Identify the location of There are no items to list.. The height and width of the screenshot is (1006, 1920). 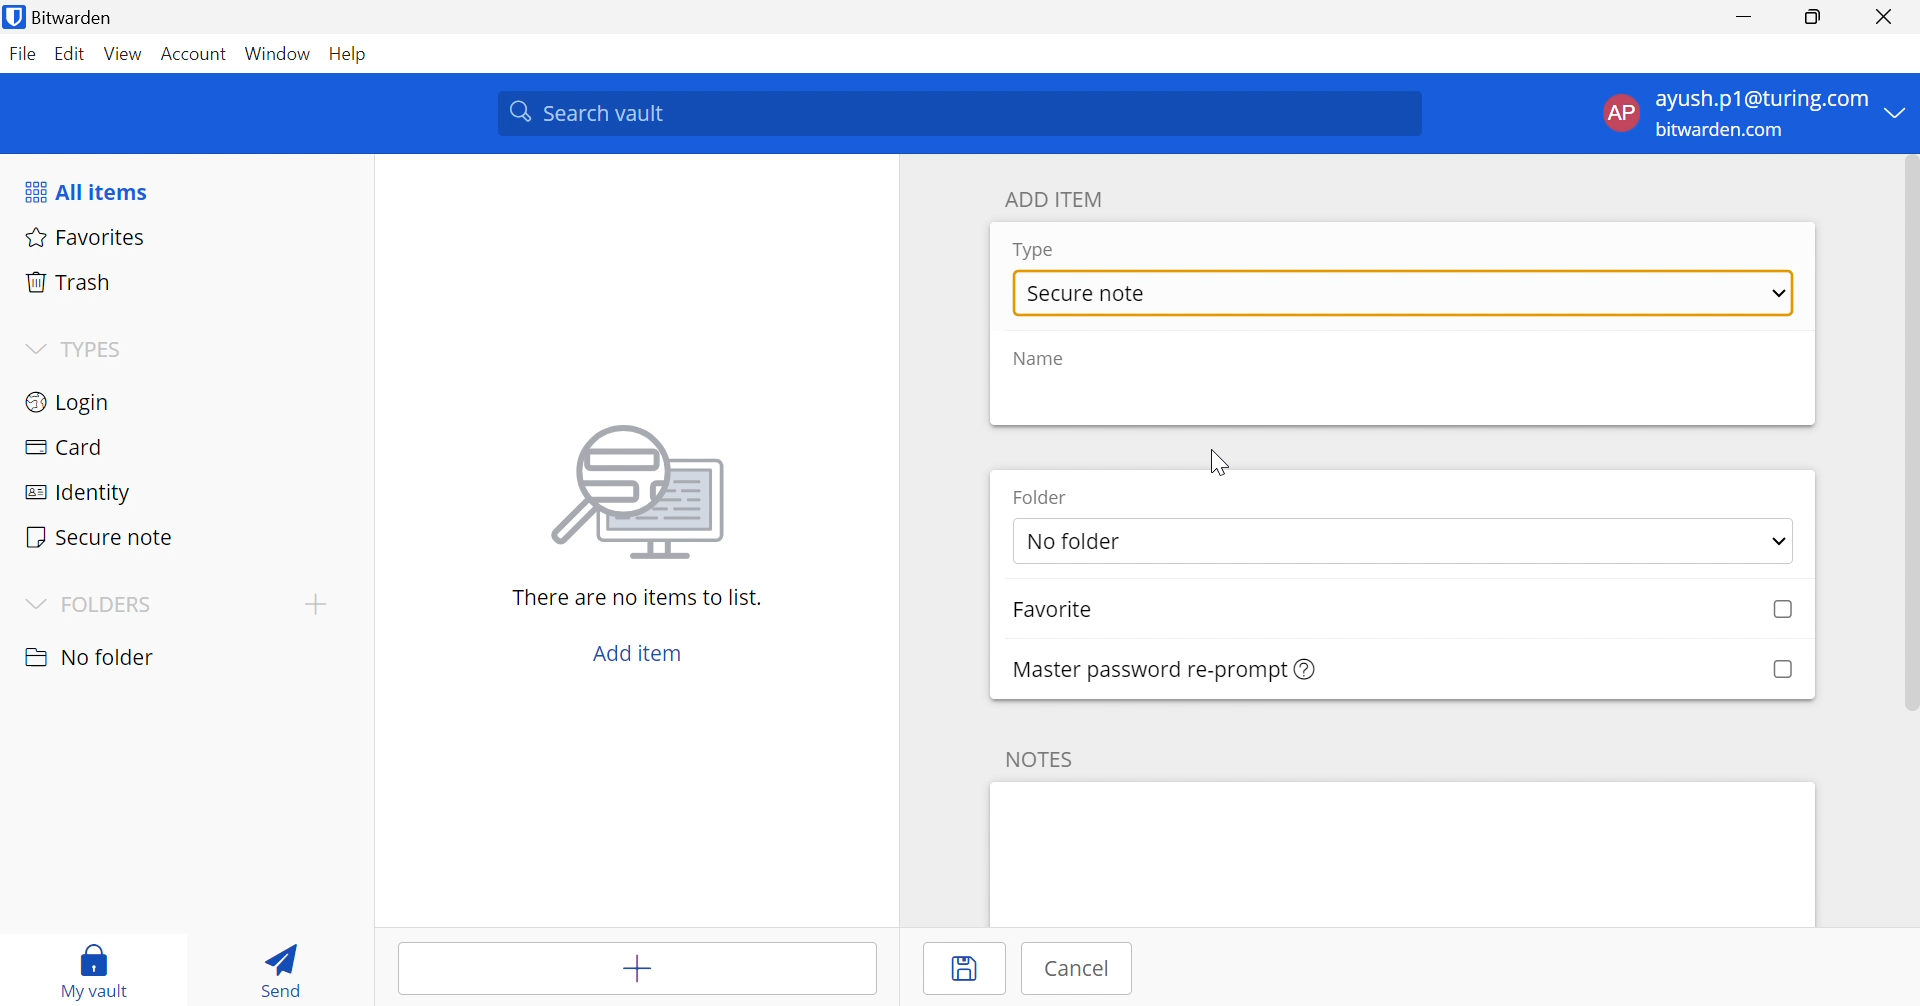
(637, 597).